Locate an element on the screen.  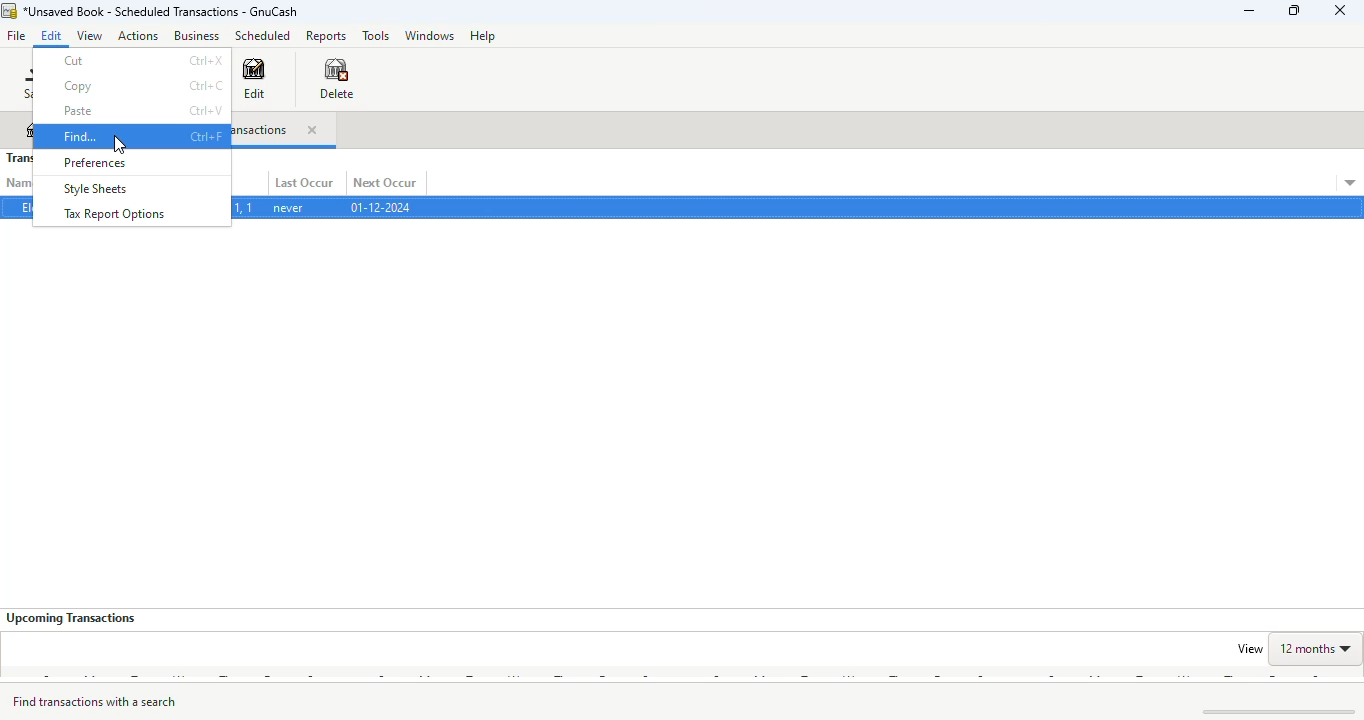
tools is located at coordinates (377, 36).